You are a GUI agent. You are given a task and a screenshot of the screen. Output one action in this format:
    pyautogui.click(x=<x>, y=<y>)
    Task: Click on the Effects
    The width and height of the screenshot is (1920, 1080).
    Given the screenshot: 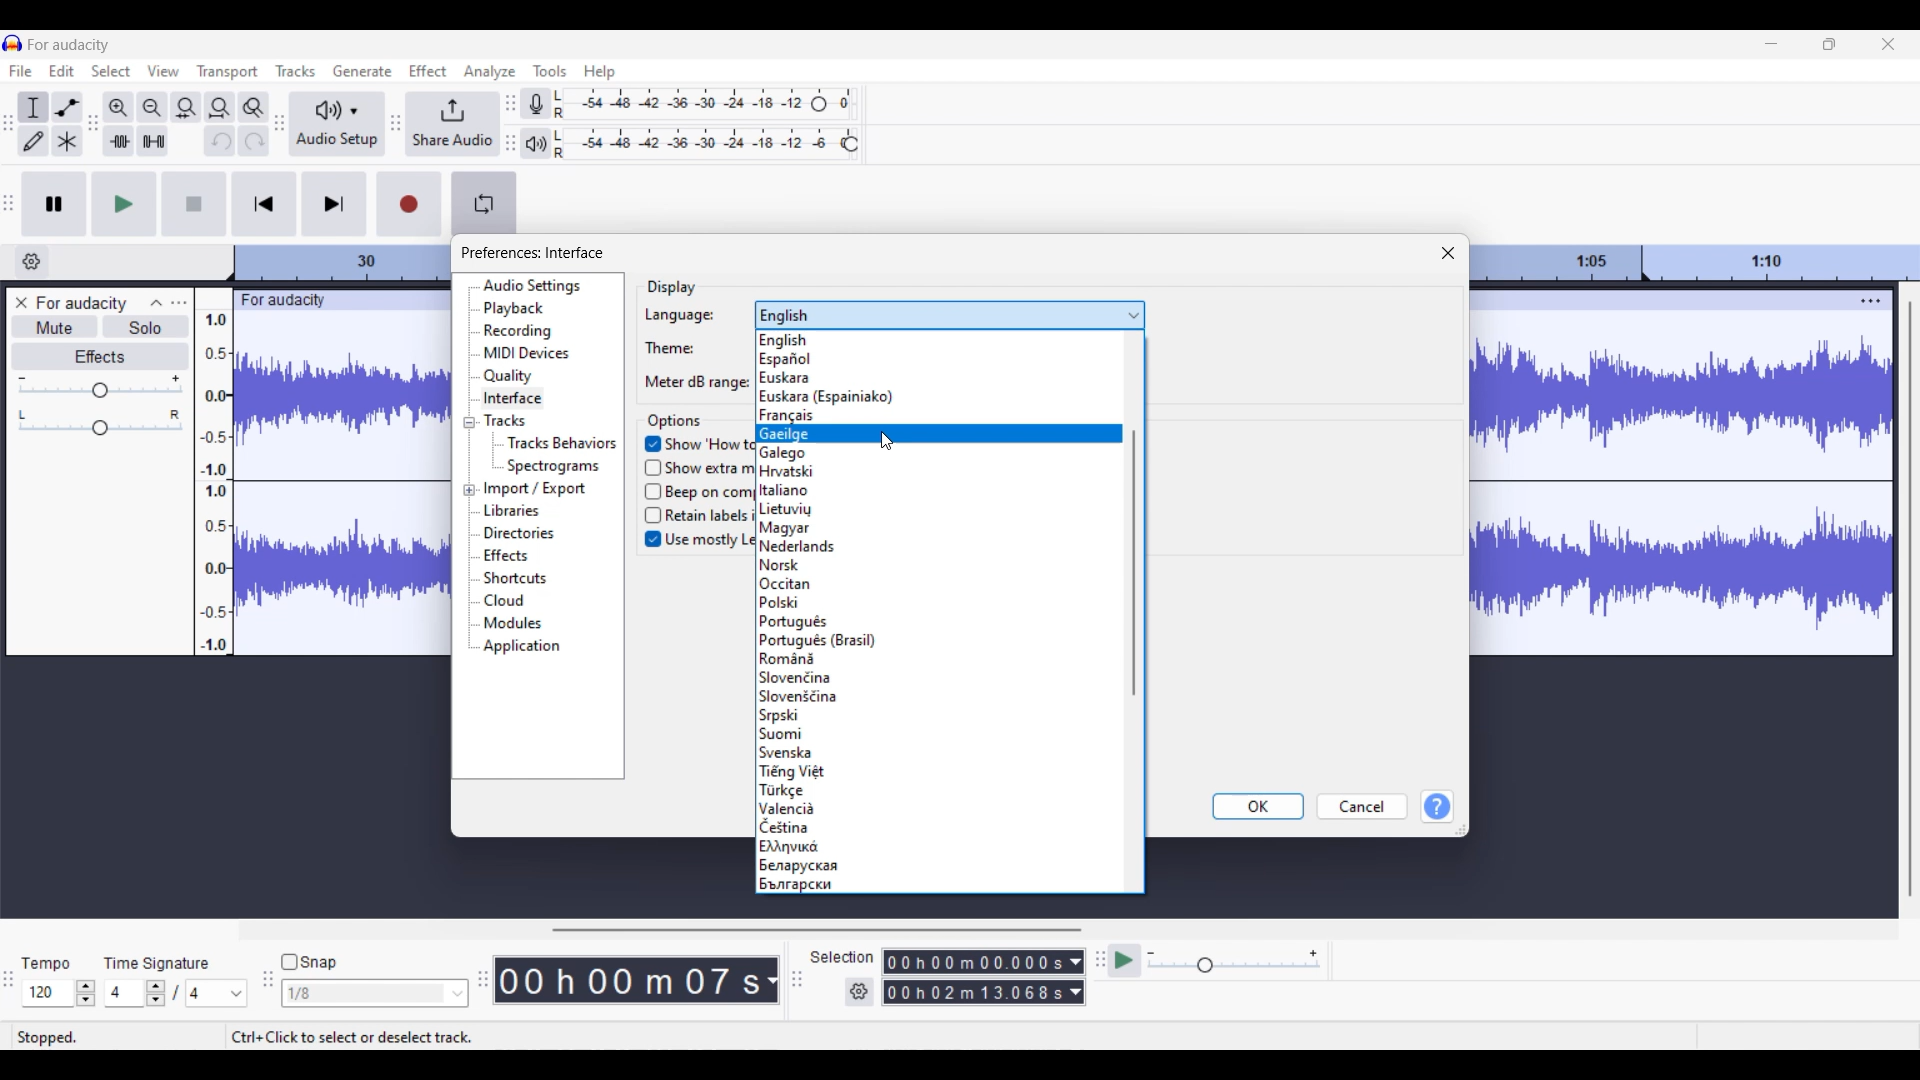 What is the action you would take?
    pyautogui.click(x=101, y=357)
    